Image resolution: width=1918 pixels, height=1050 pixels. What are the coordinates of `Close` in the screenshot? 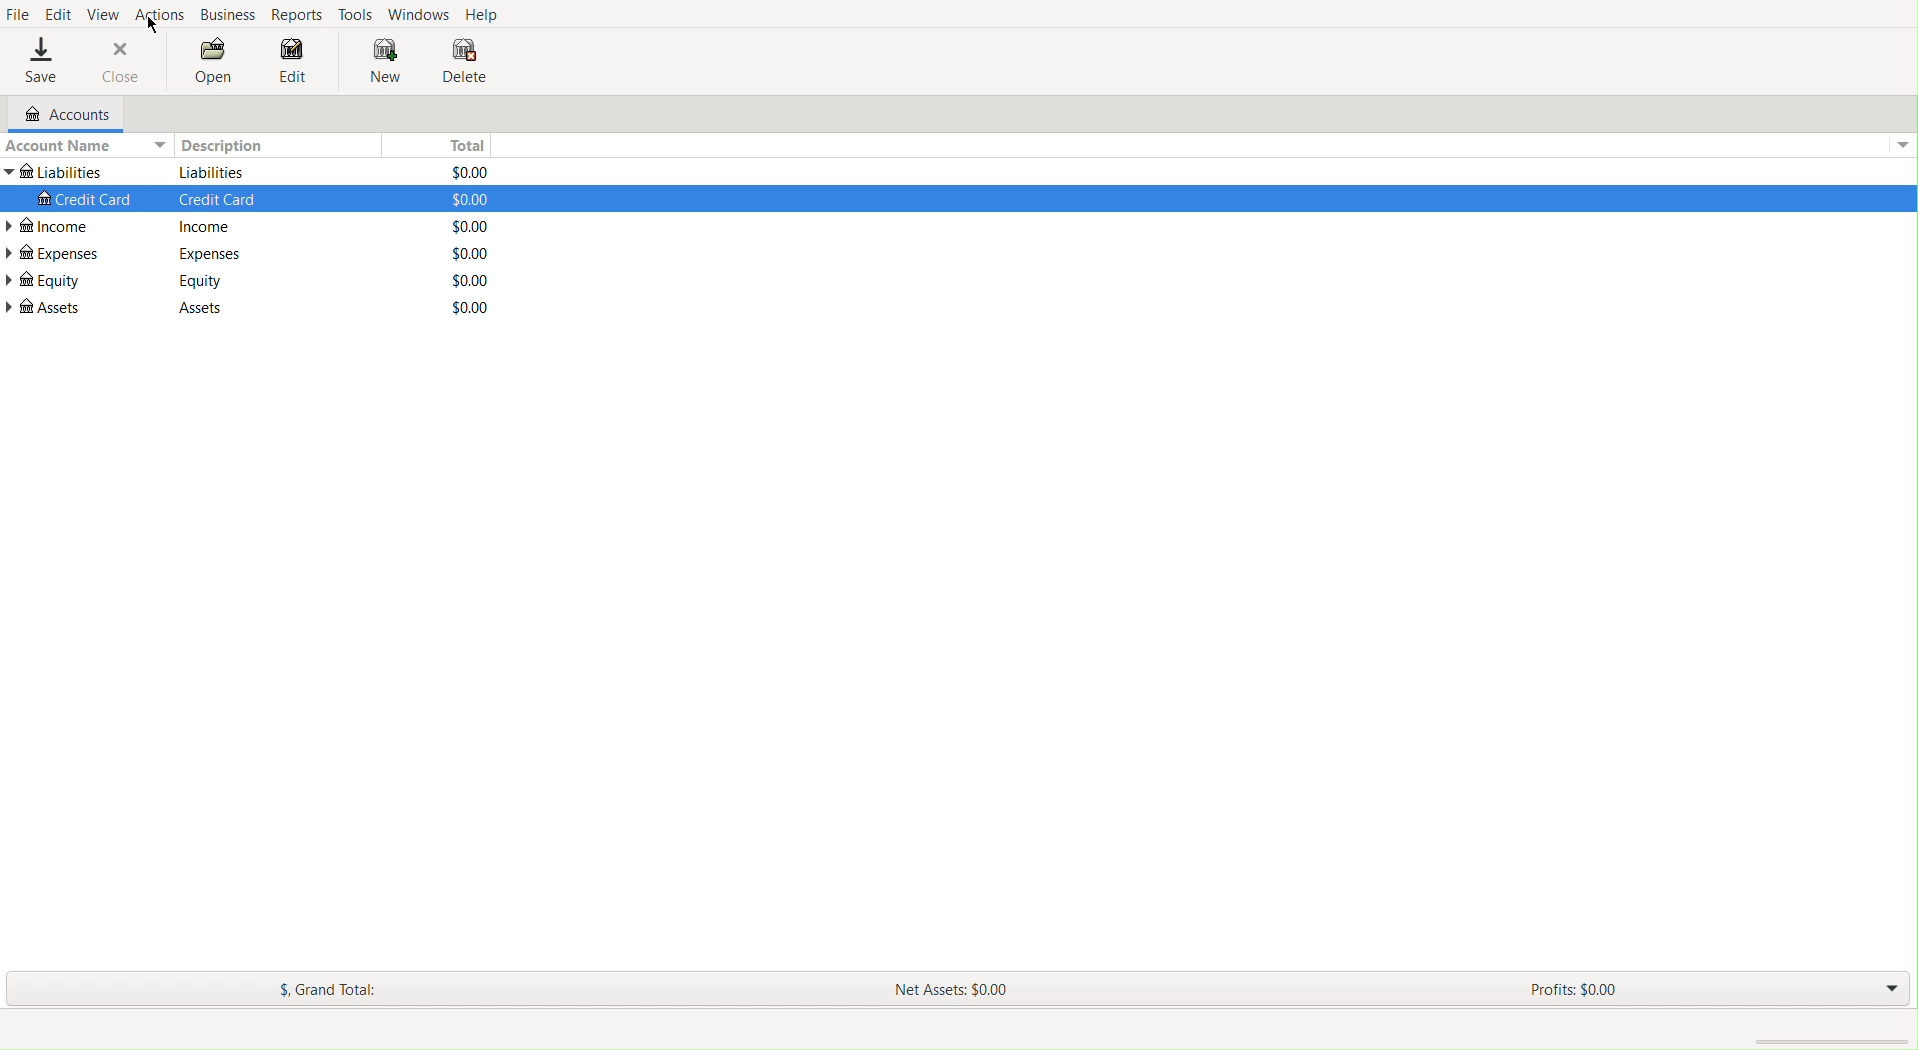 It's located at (122, 62).